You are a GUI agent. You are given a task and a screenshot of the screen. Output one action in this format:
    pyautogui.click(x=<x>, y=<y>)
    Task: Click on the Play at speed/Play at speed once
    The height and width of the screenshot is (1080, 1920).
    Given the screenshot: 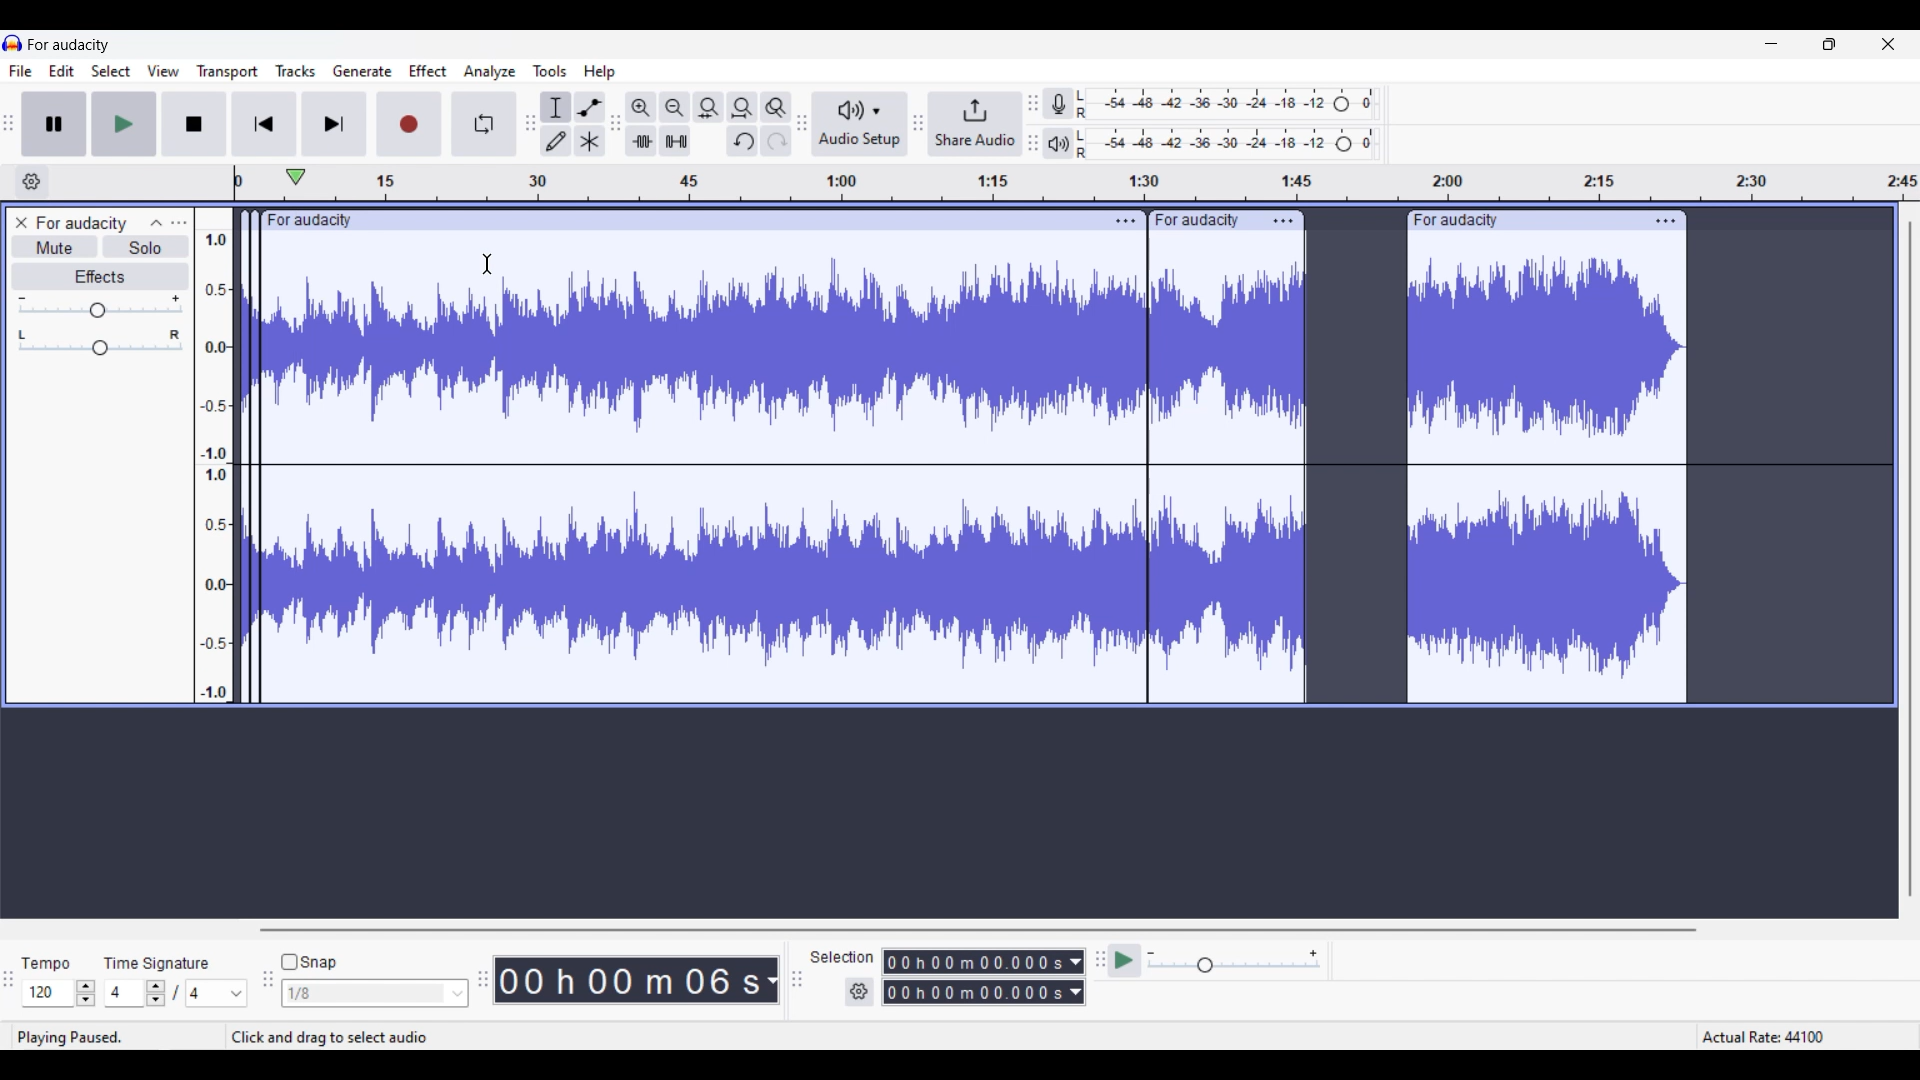 What is the action you would take?
    pyautogui.click(x=1125, y=960)
    